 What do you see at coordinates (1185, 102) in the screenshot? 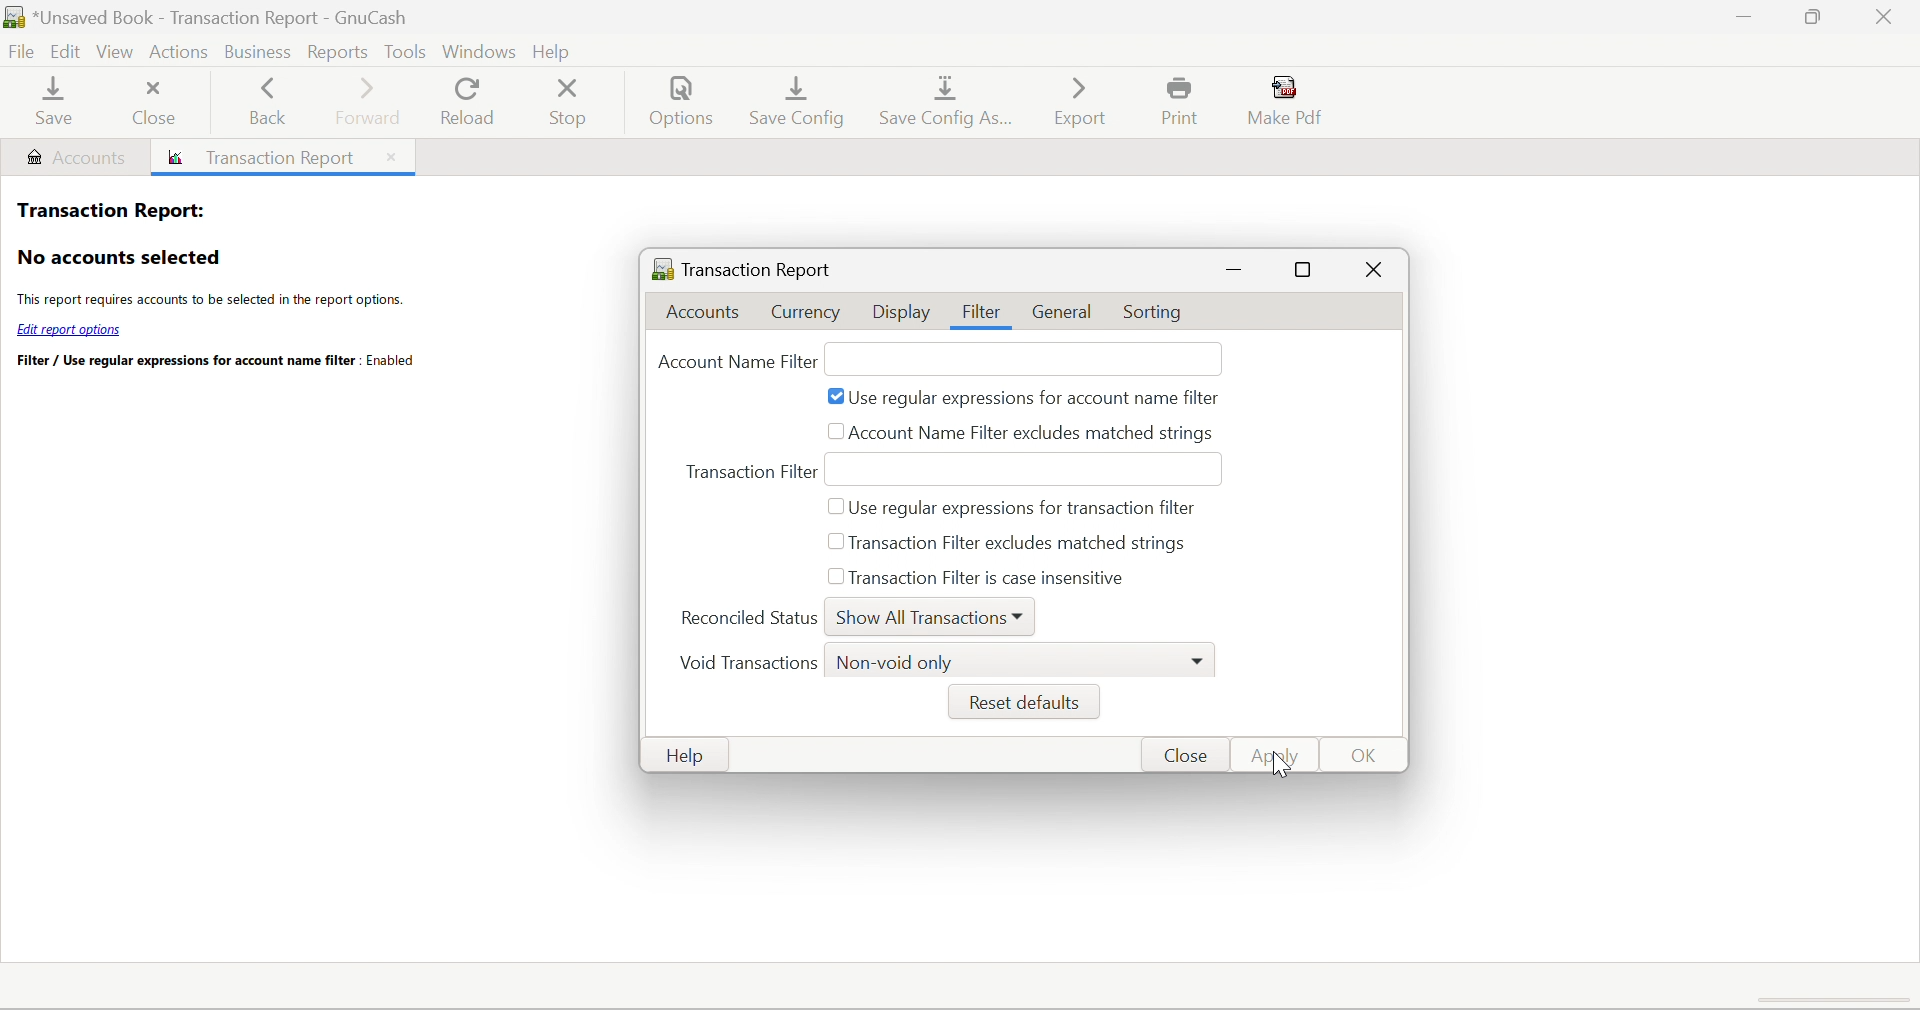
I see `Print` at bounding box center [1185, 102].